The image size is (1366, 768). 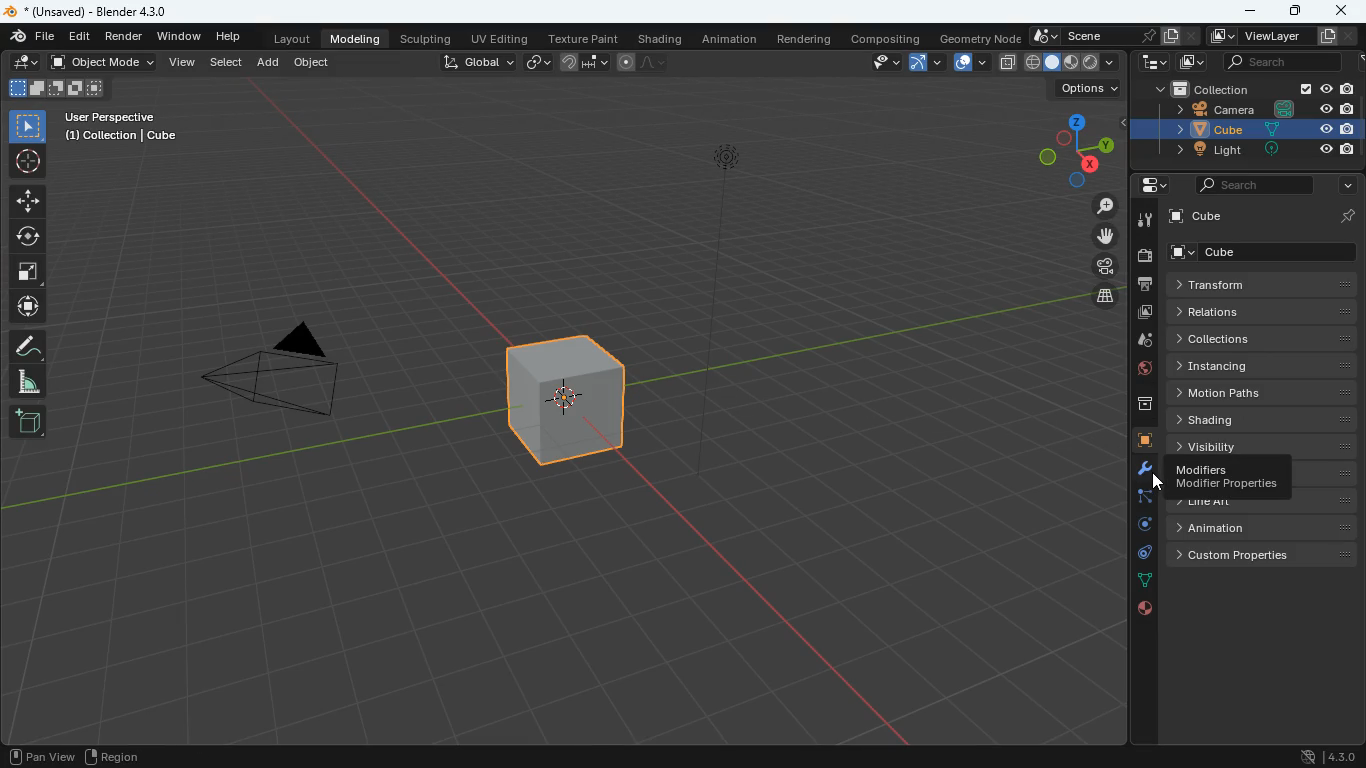 I want to click on light, so click(x=727, y=217).